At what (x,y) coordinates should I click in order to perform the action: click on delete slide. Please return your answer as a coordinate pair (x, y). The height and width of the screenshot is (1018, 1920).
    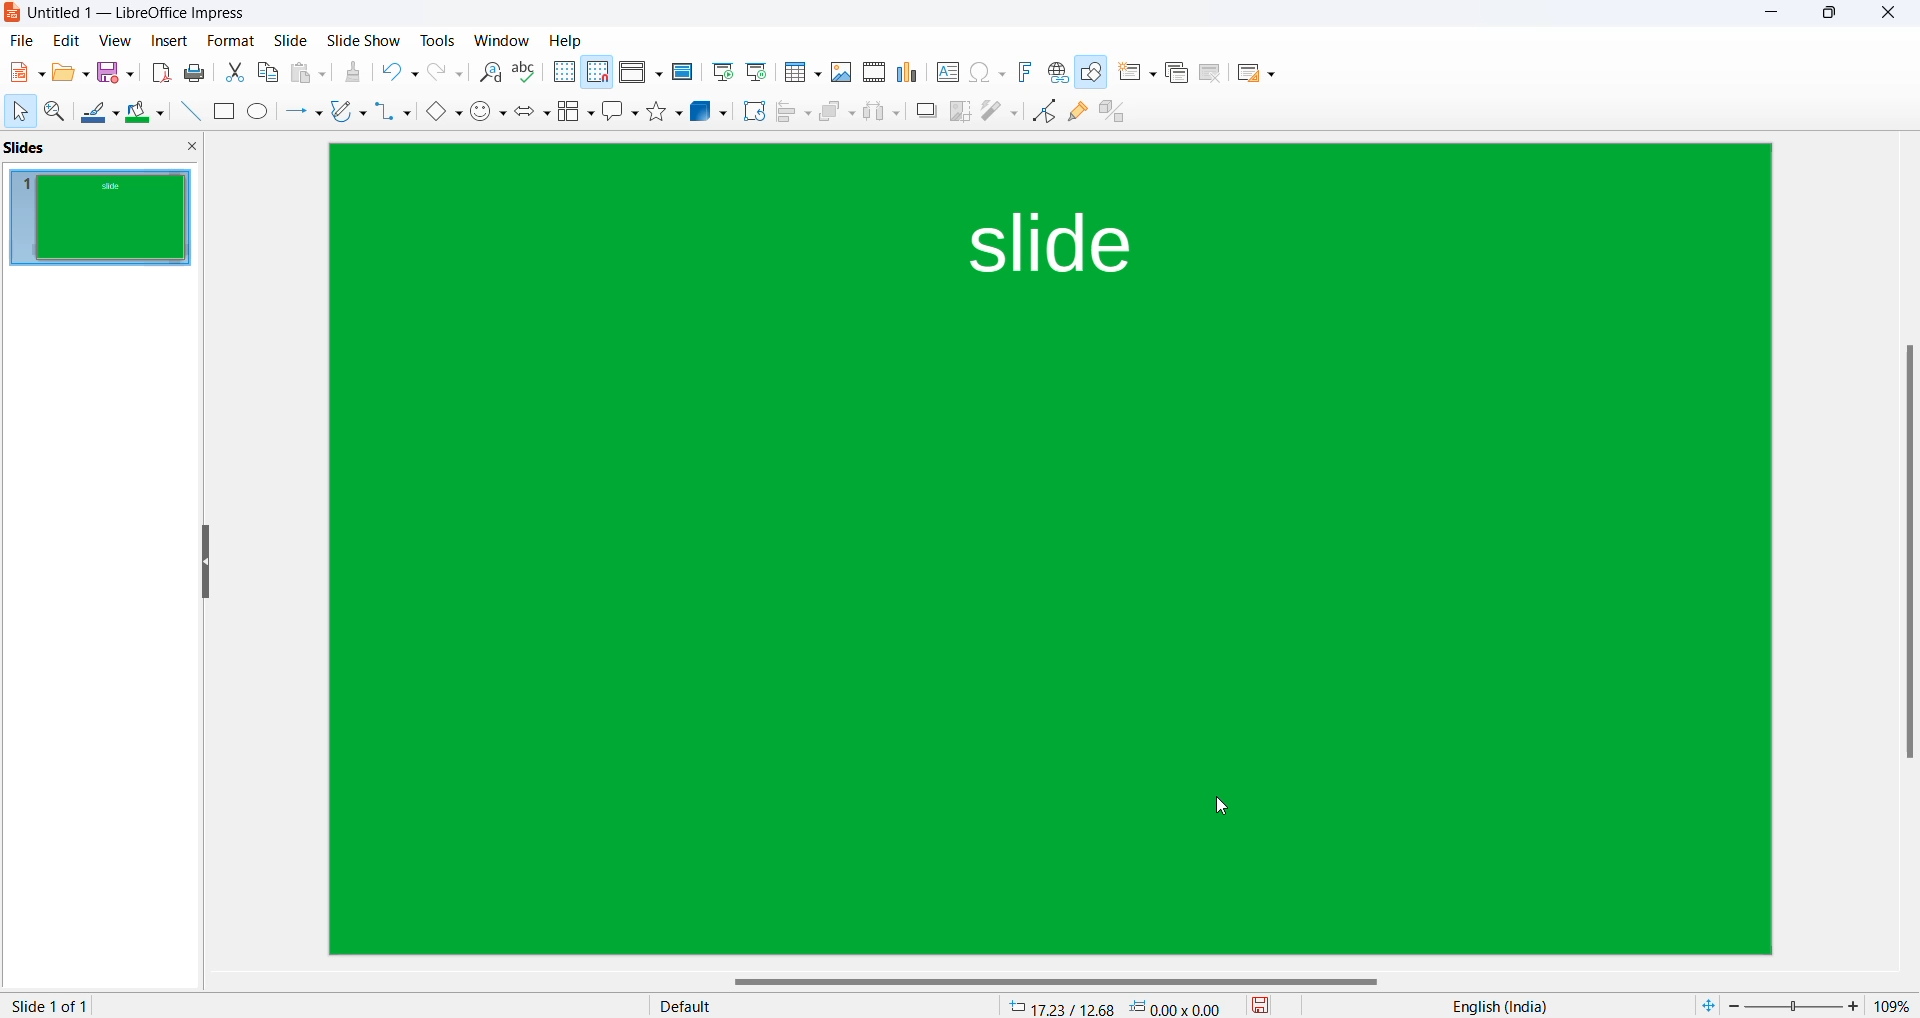
    Looking at the image, I should click on (1210, 77).